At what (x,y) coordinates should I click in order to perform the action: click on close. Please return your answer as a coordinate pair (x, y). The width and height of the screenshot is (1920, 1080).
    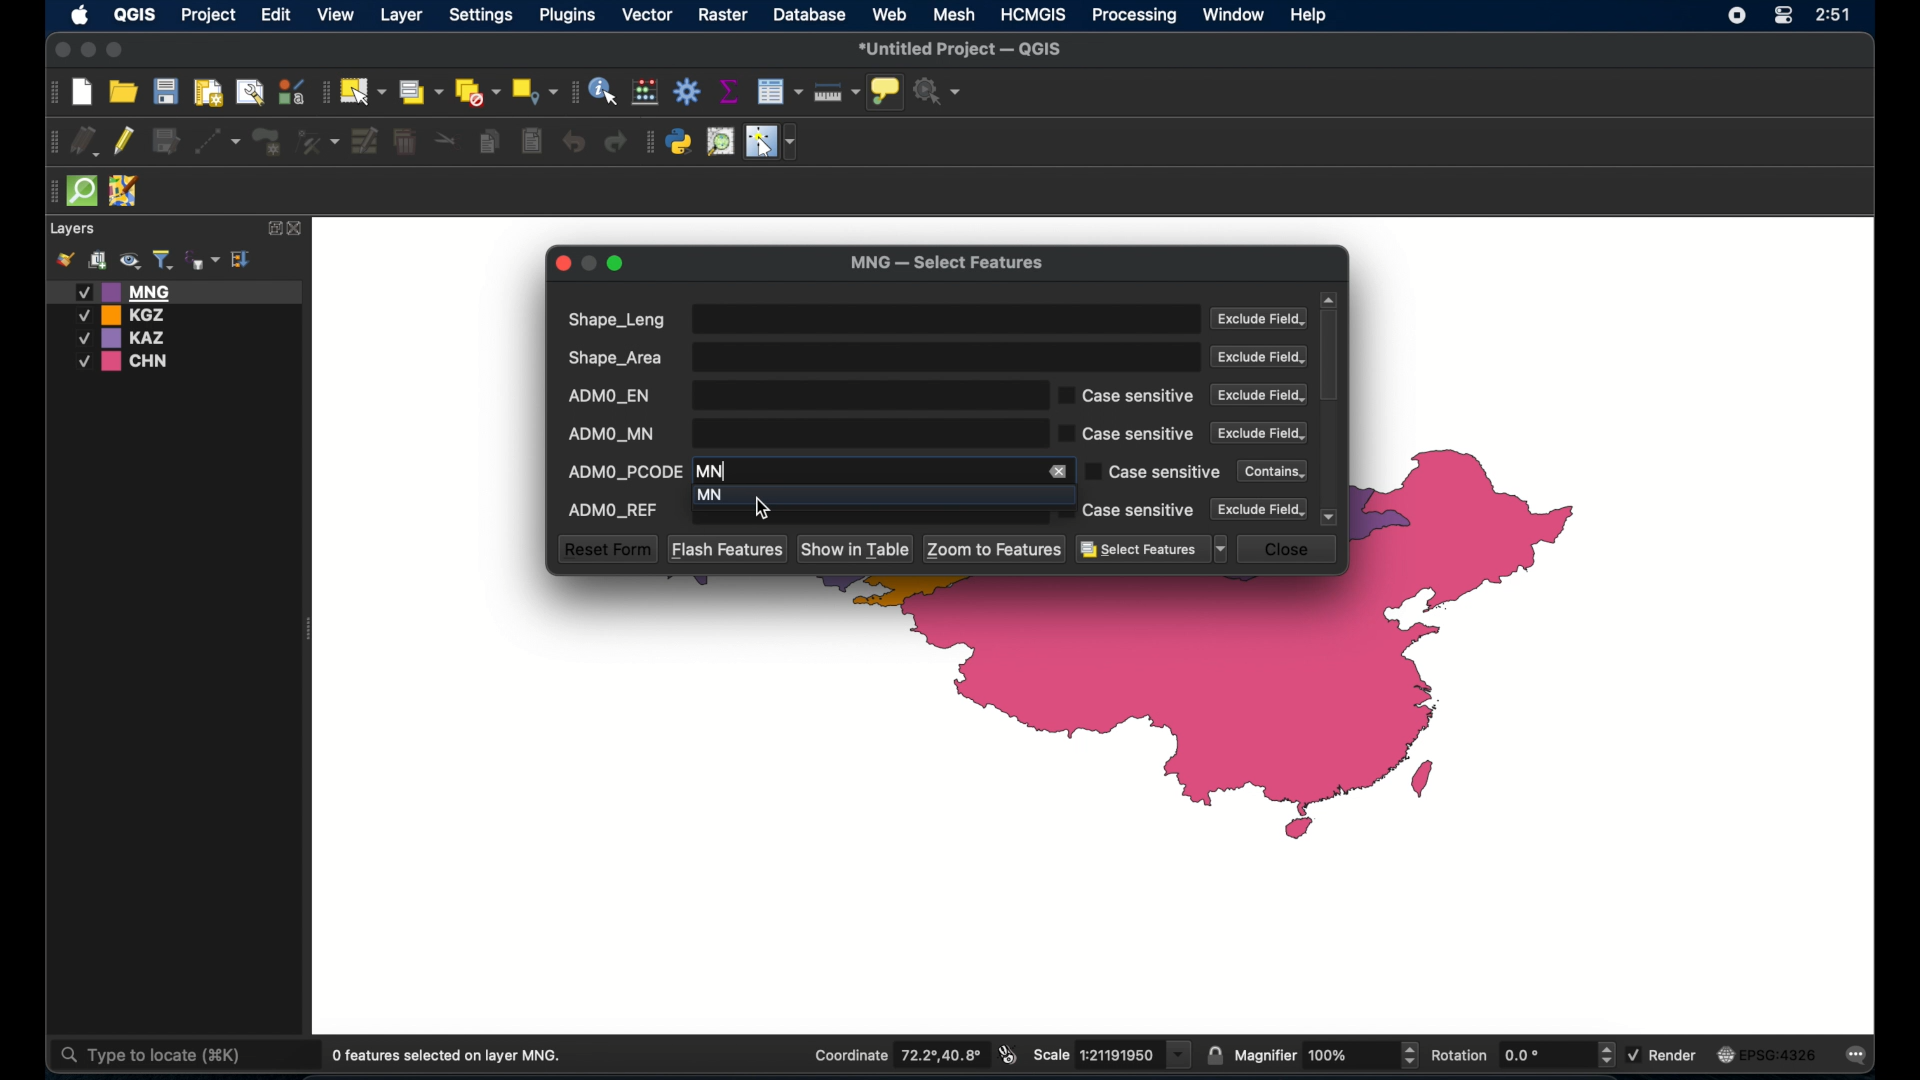
    Looking at the image, I should click on (60, 49).